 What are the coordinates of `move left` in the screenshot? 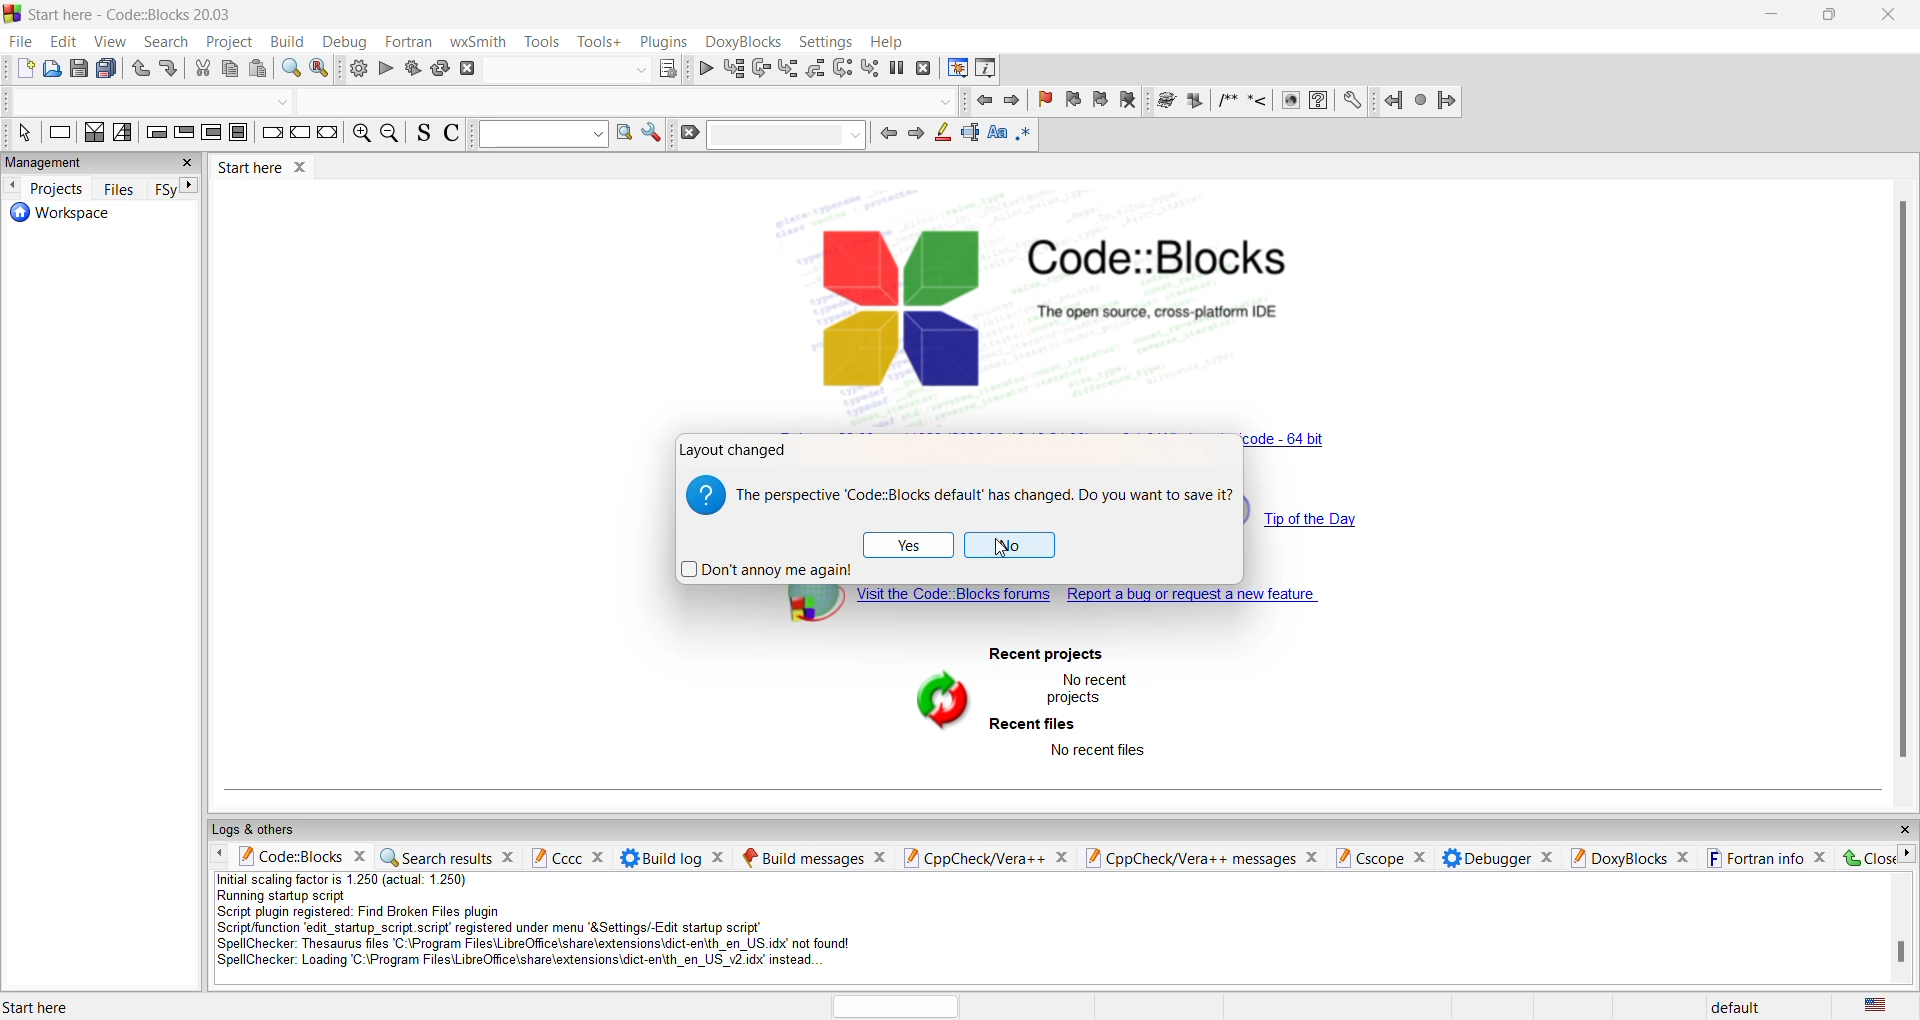 It's located at (11, 187).